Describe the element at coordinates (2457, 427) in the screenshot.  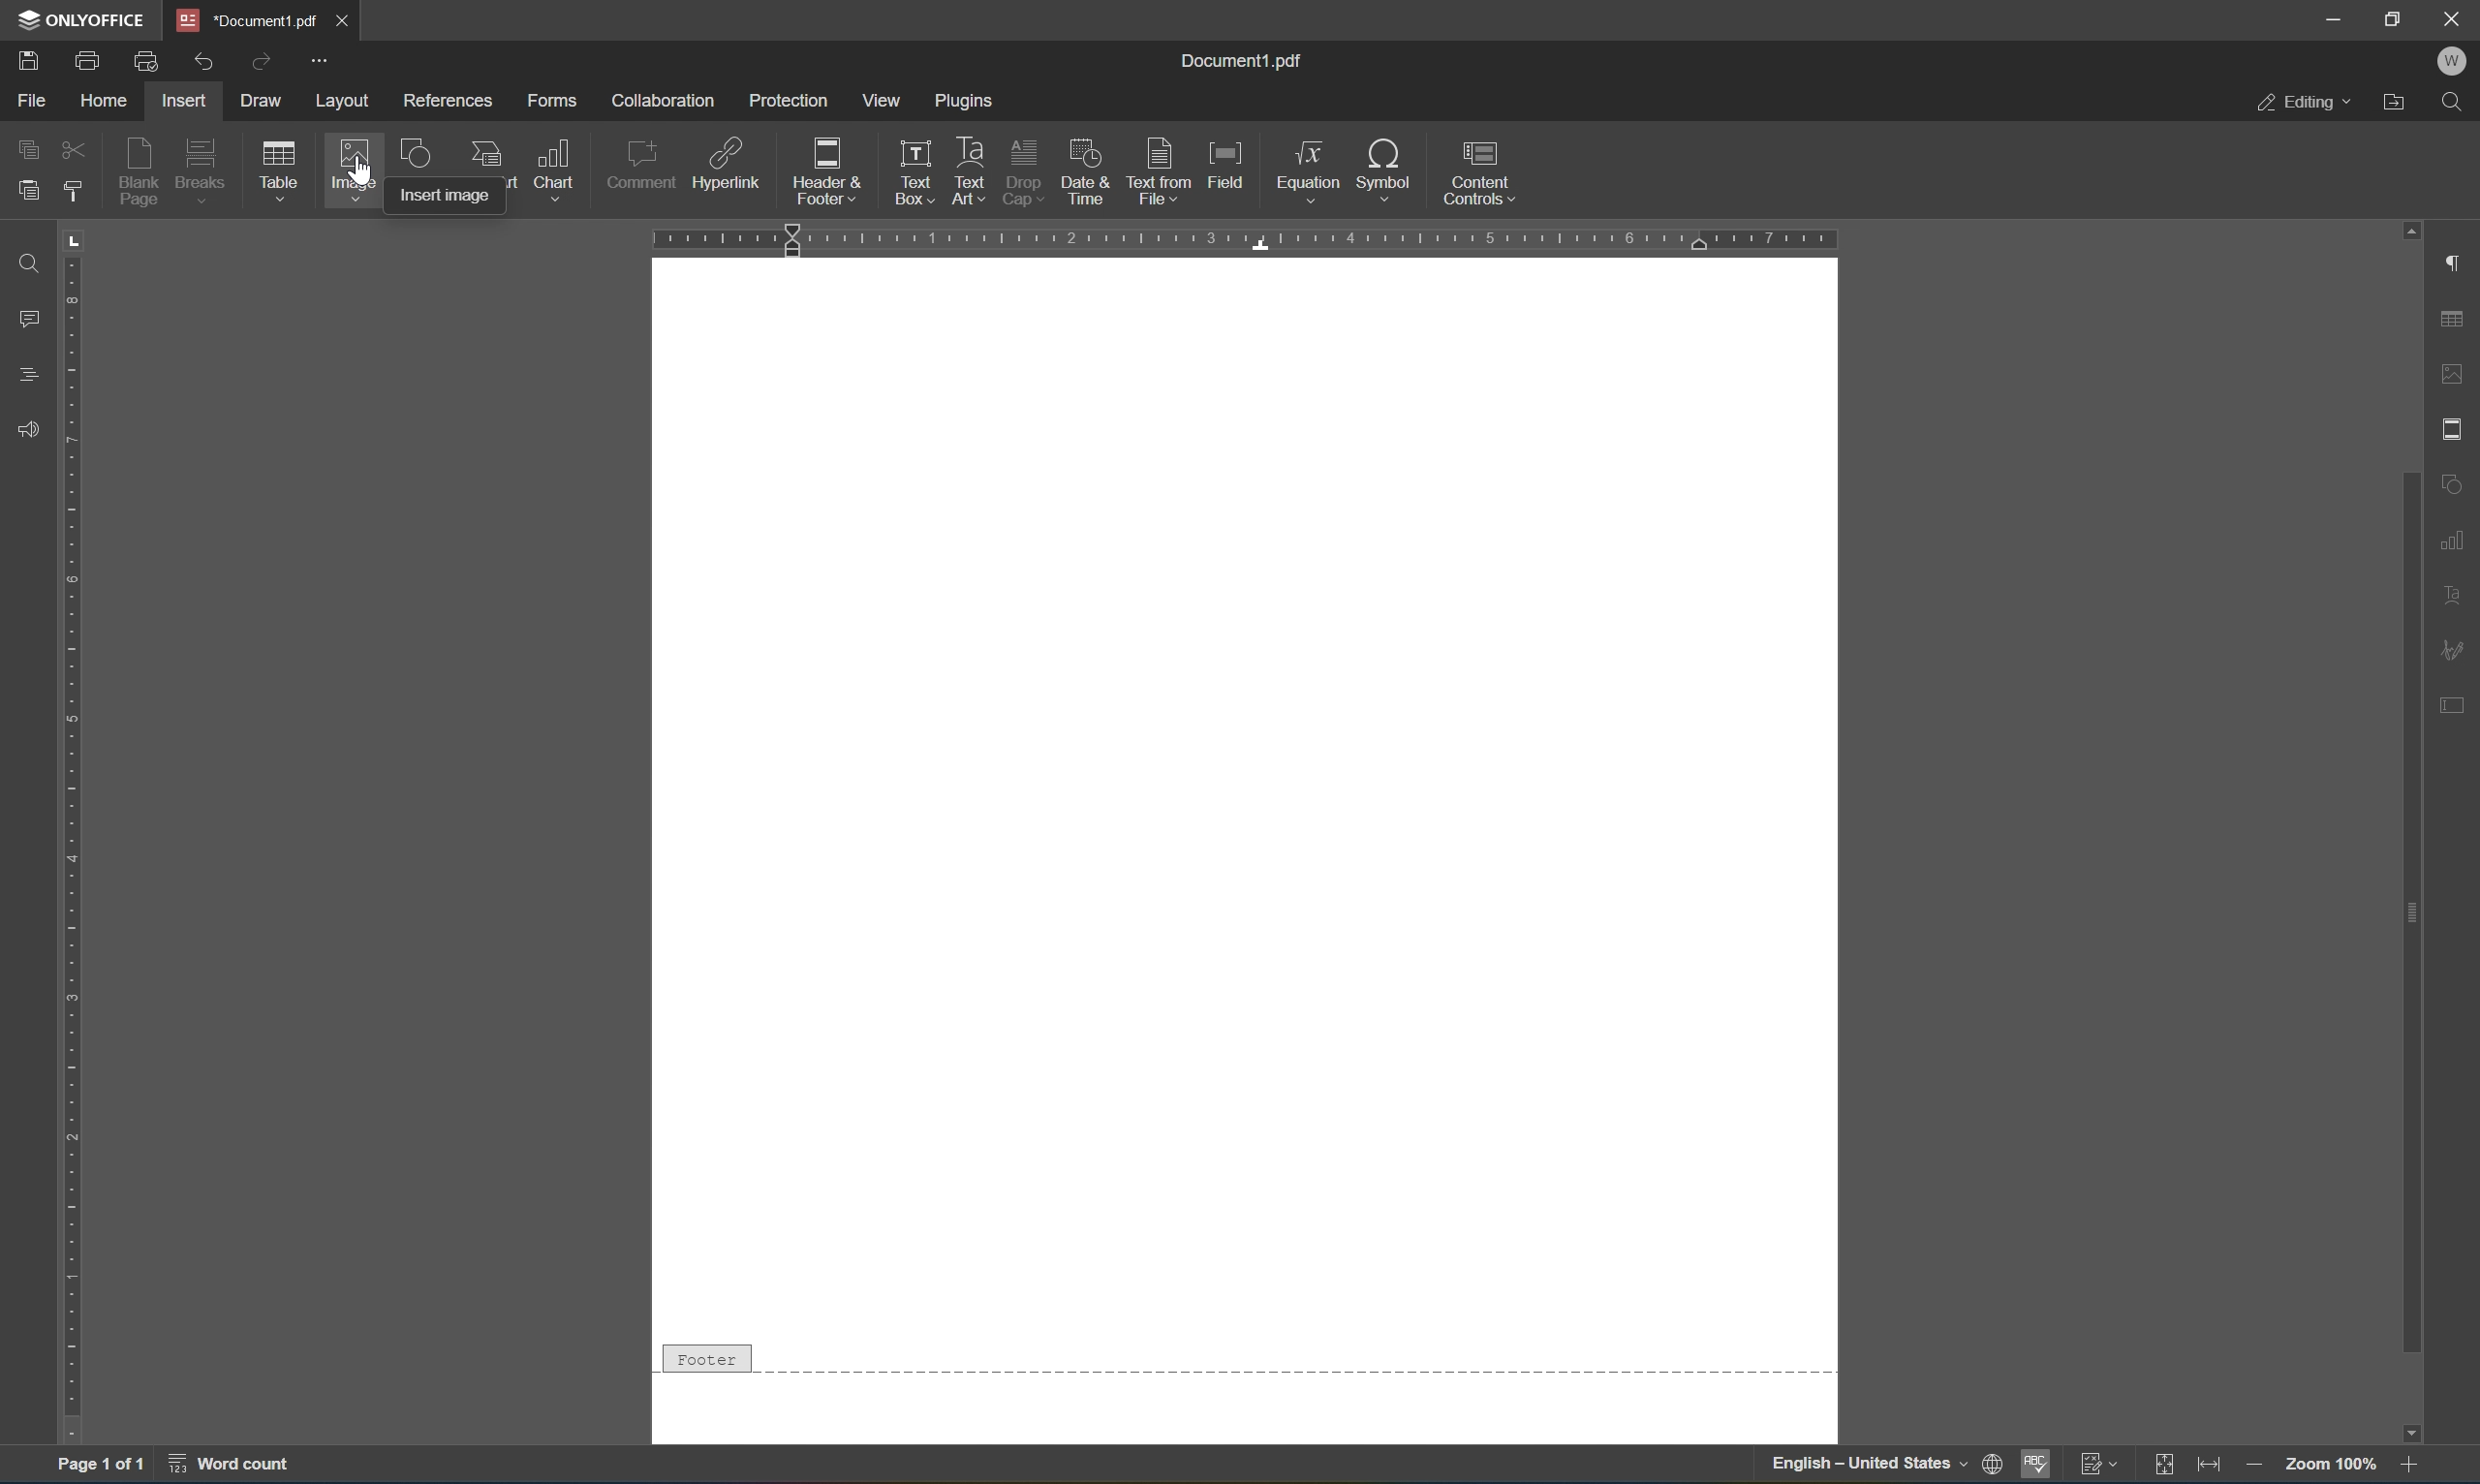
I see `header & footer settings` at that location.